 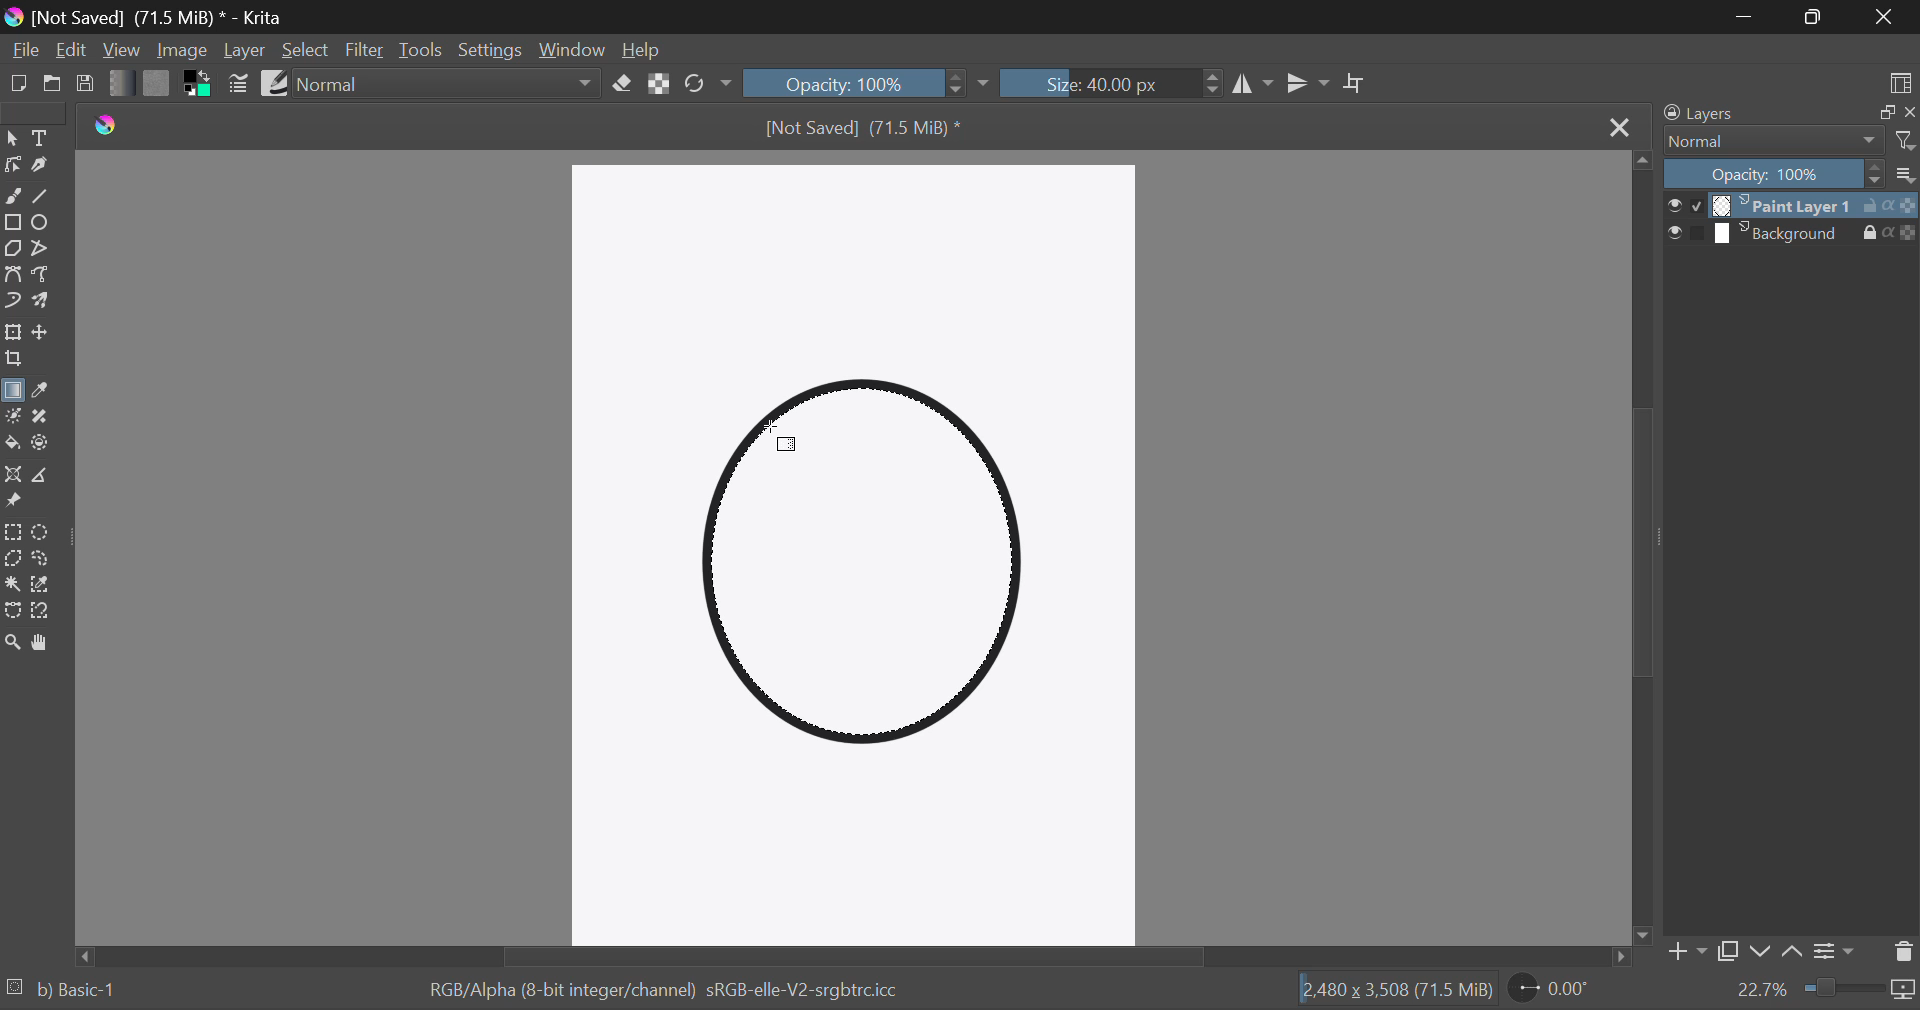 I want to click on Restore Down, so click(x=1745, y=18).